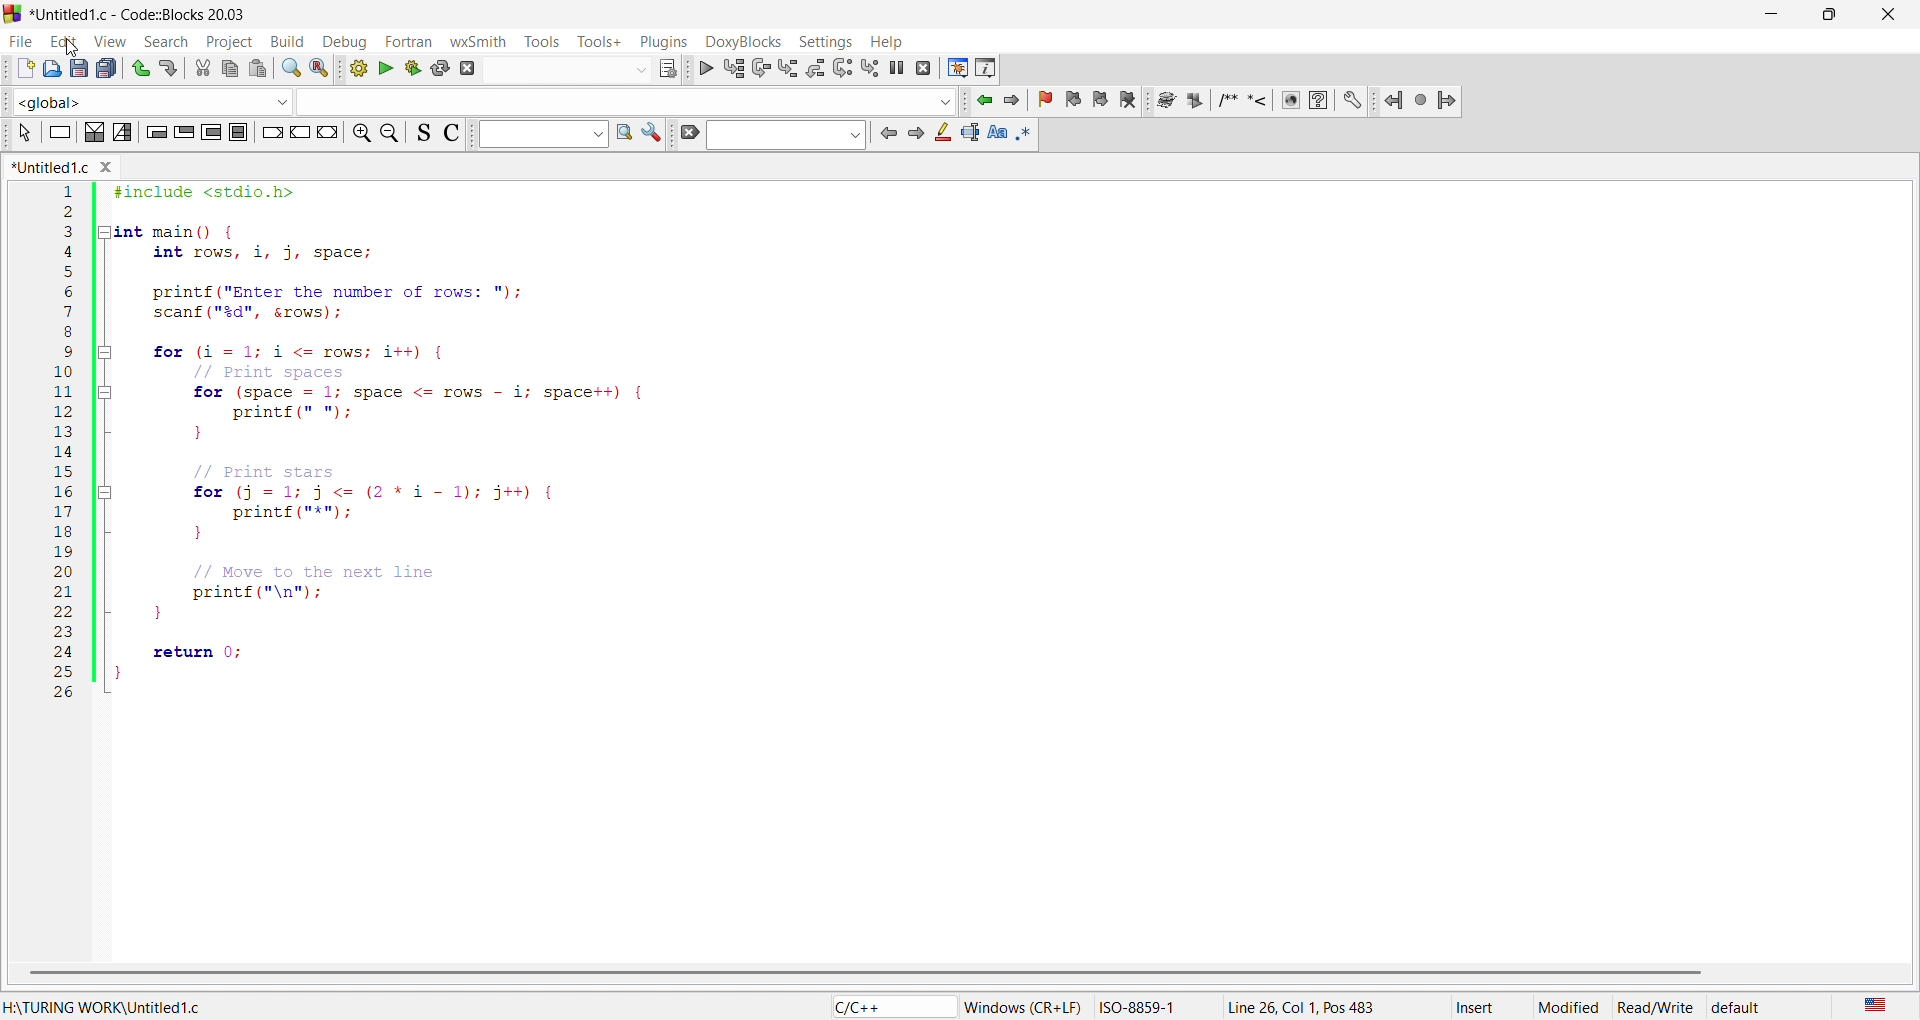 The image size is (1920, 1020). Describe the element at coordinates (1780, 15) in the screenshot. I see `minimize` at that location.